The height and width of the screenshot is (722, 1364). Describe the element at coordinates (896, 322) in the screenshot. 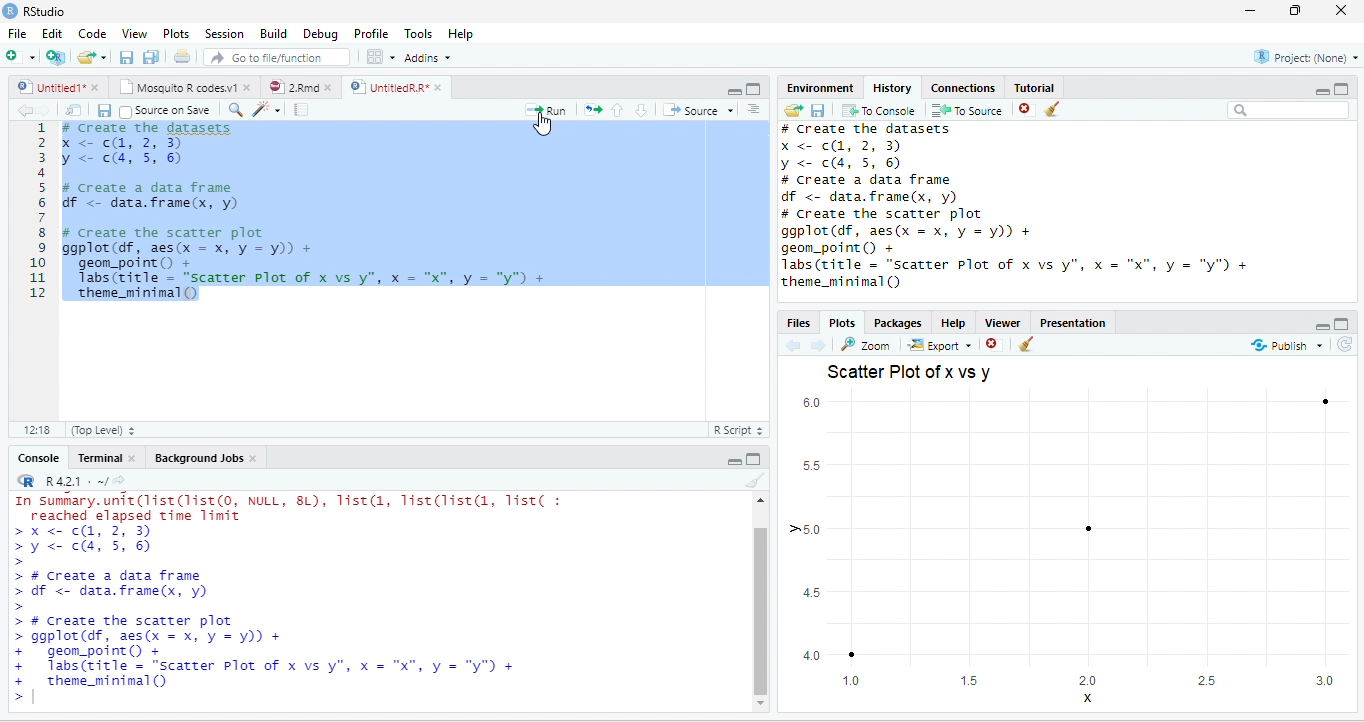

I see `Packages` at that location.